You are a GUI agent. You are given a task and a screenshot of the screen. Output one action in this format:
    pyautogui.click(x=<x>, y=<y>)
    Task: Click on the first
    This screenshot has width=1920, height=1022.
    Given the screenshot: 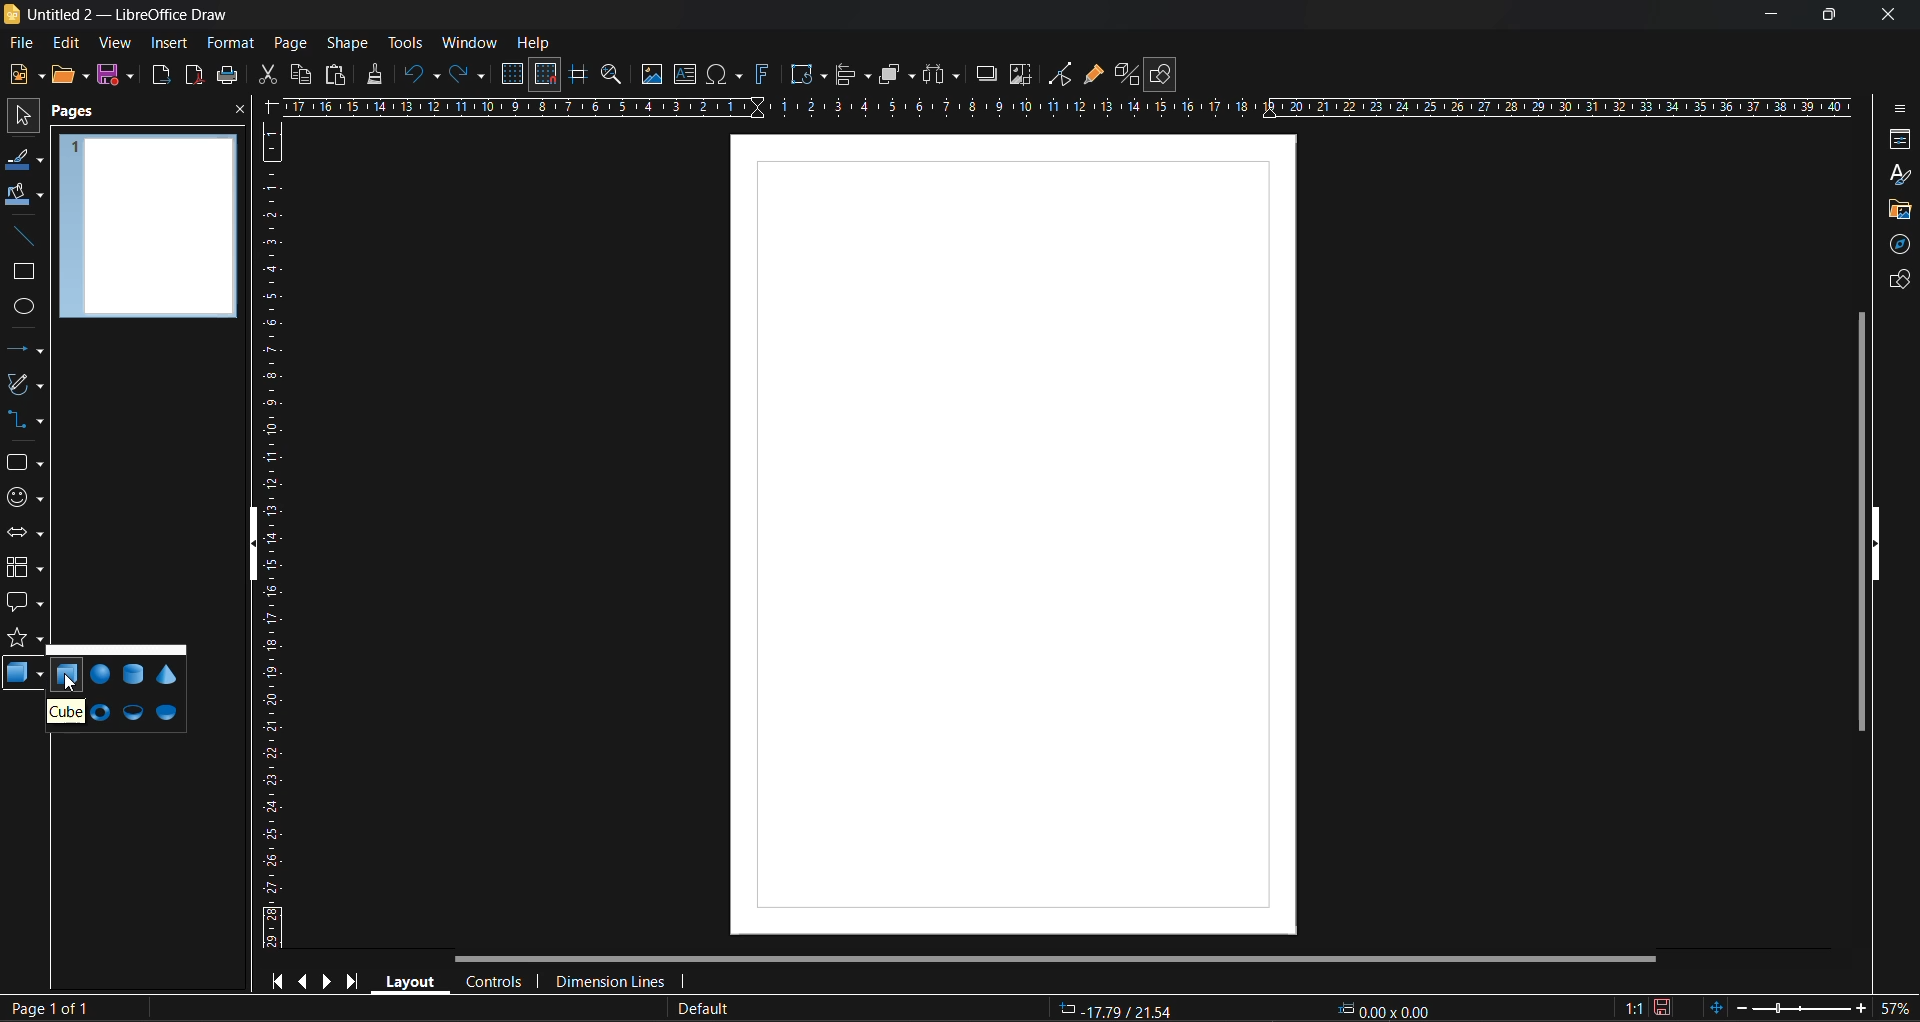 What is the action you would take?
    pyautogui.click(x=282, y=982)
    